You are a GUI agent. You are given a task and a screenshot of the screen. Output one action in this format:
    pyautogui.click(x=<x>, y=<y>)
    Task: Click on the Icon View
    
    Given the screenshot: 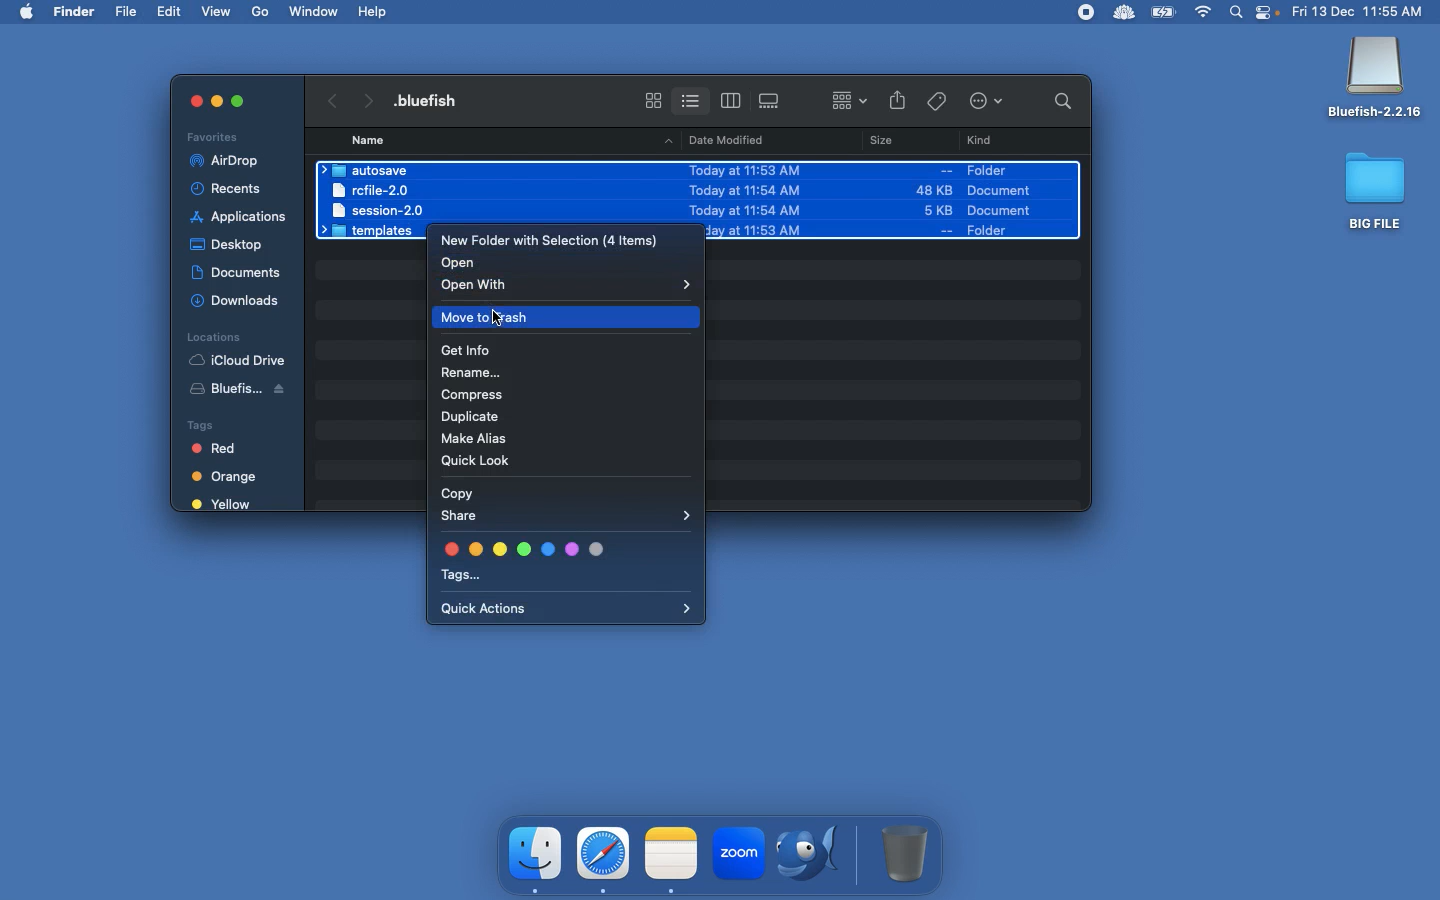 What is the action you would take?
    pyautogui.click(x=653, y=100)
    